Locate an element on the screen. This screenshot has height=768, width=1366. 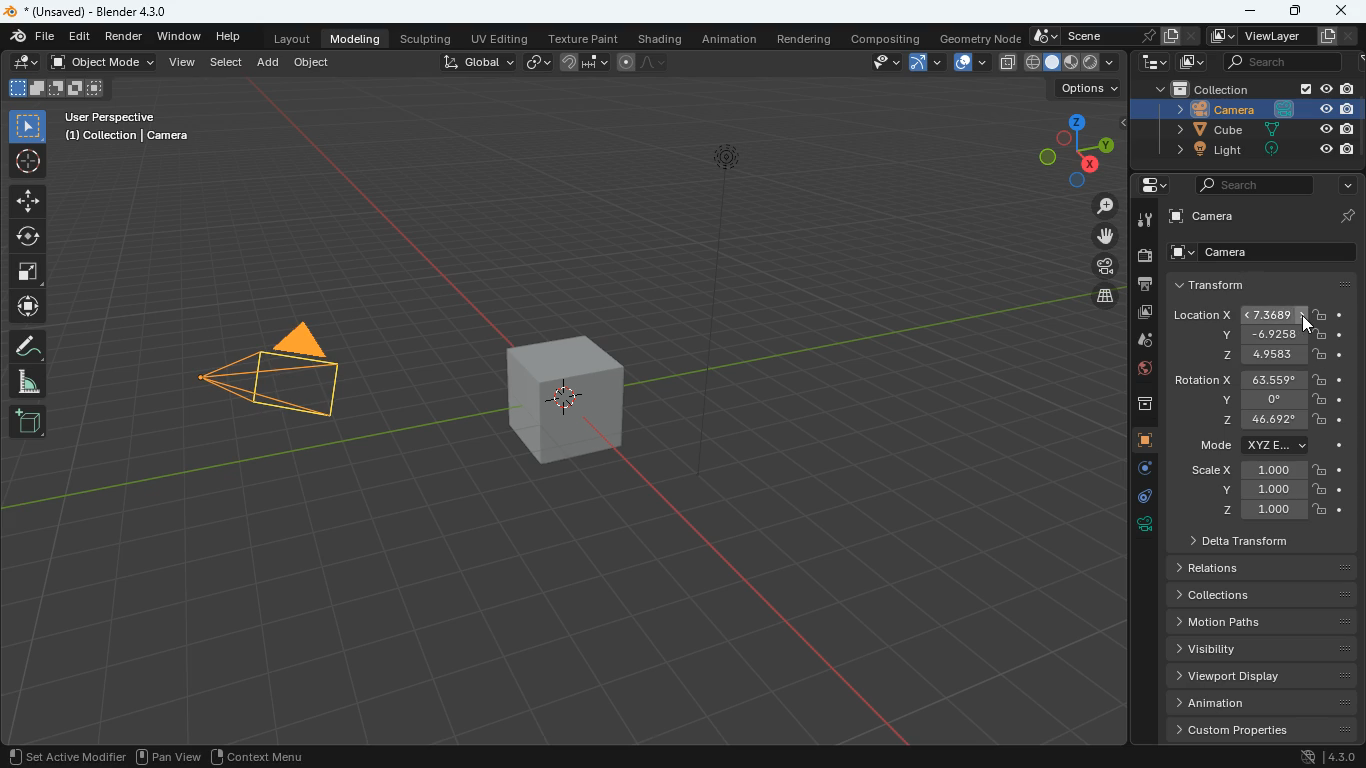
full screen is located at coordinates (30, 273).